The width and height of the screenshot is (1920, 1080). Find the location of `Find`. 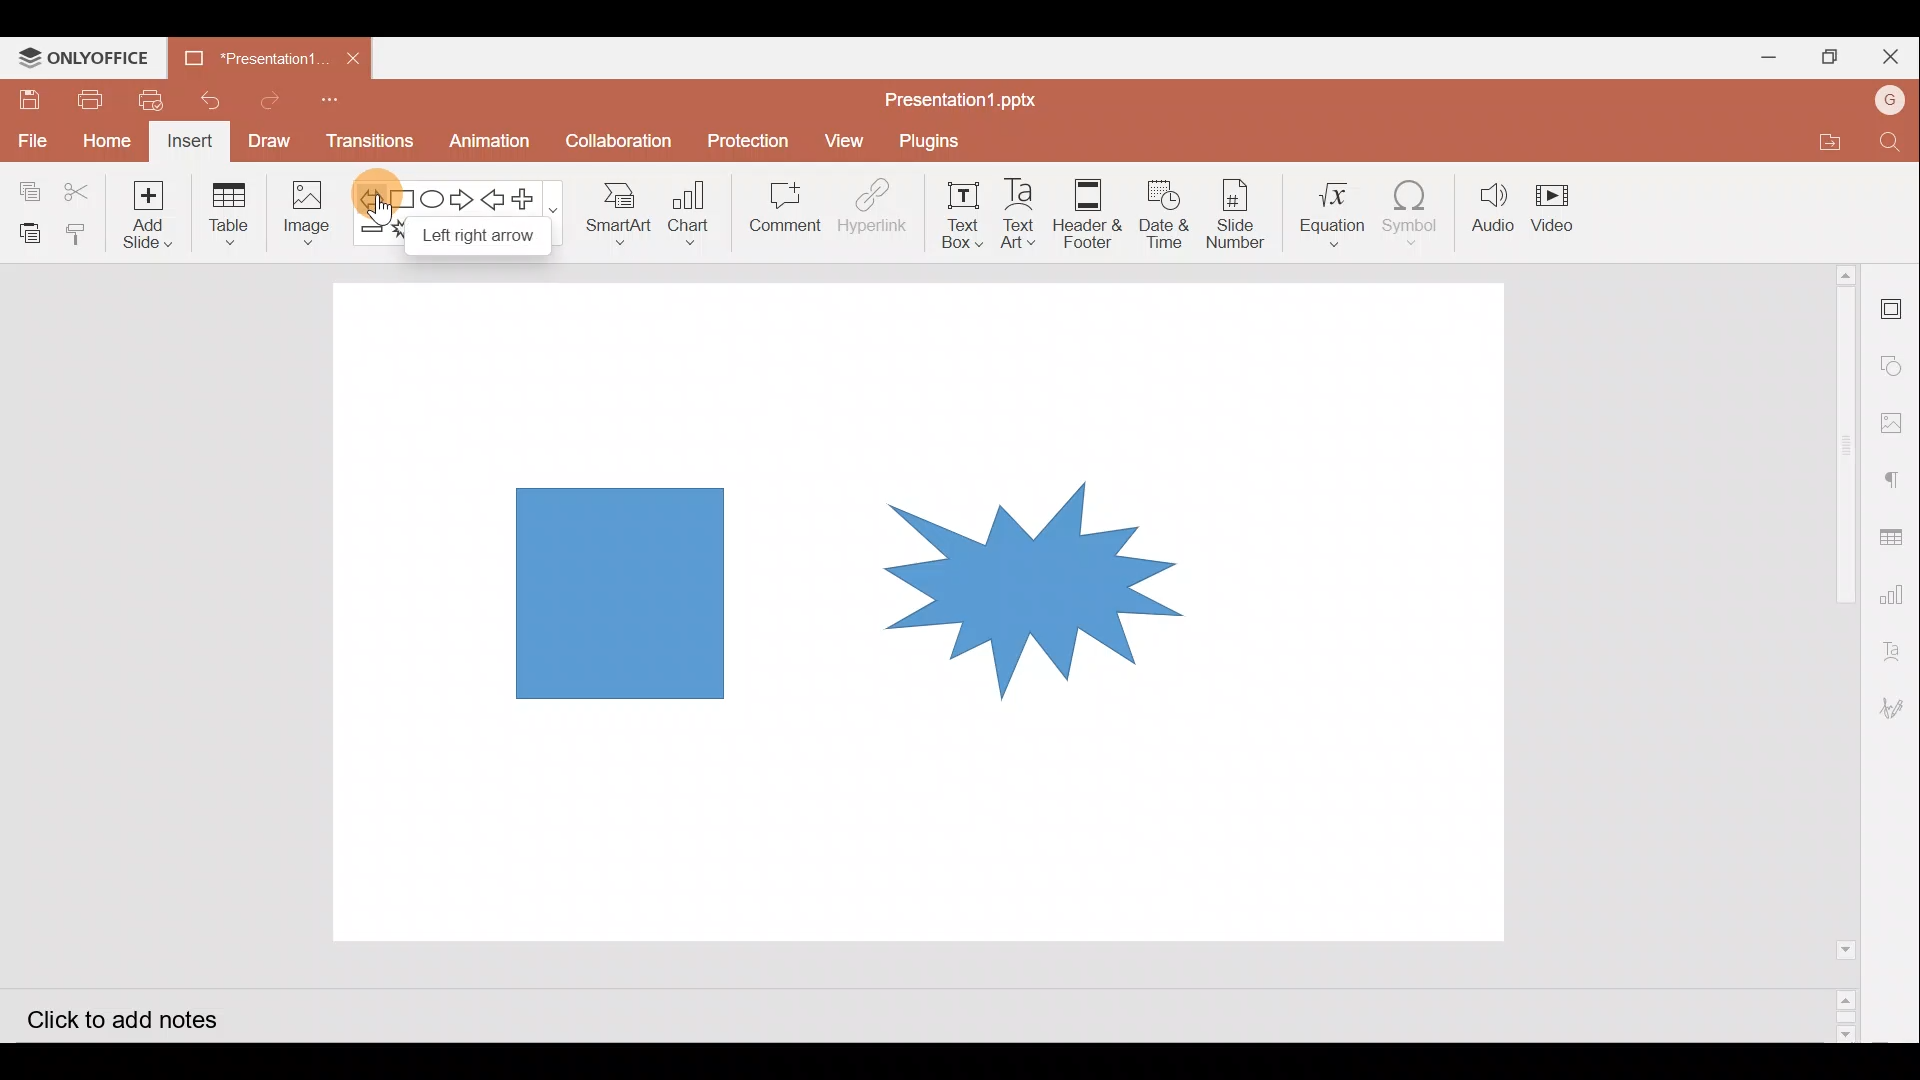

Find is located at coordinates (1890, 143).